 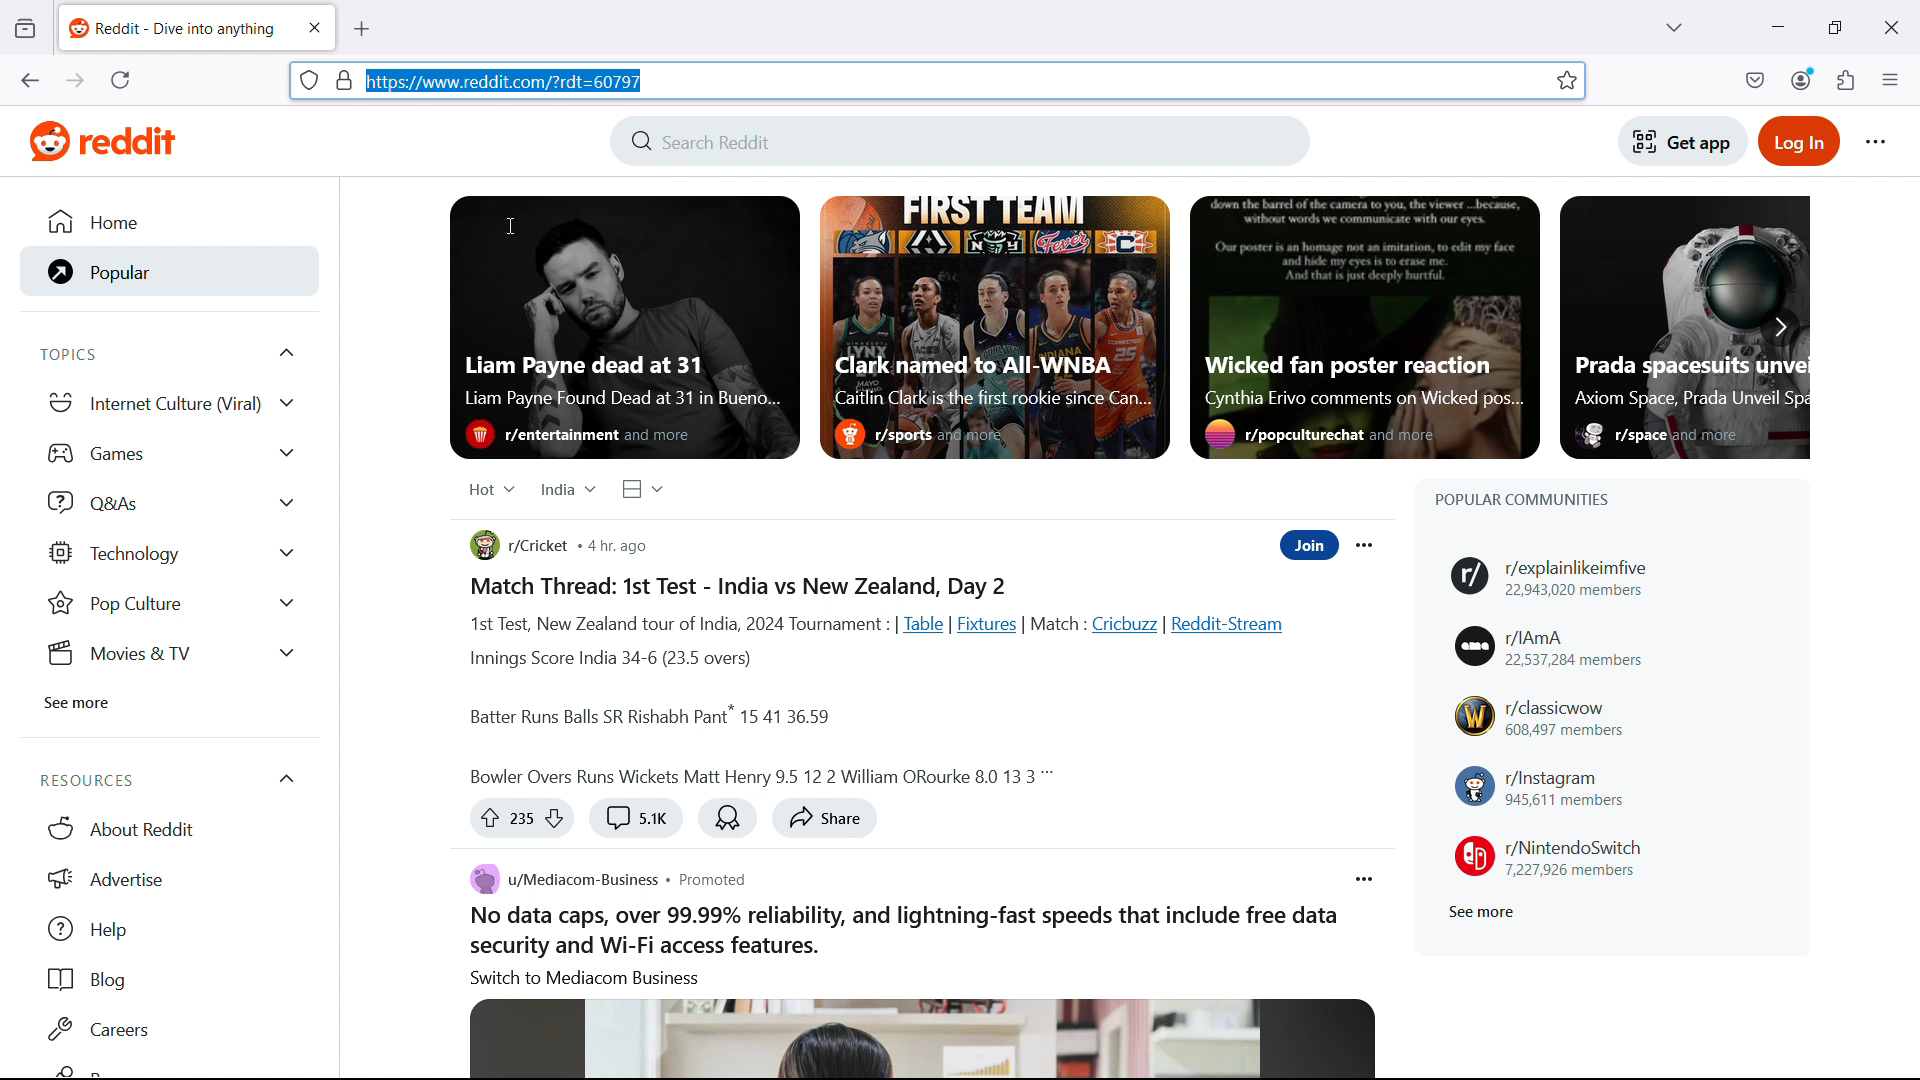 I want to click on site information, so click(x=310, y=79).